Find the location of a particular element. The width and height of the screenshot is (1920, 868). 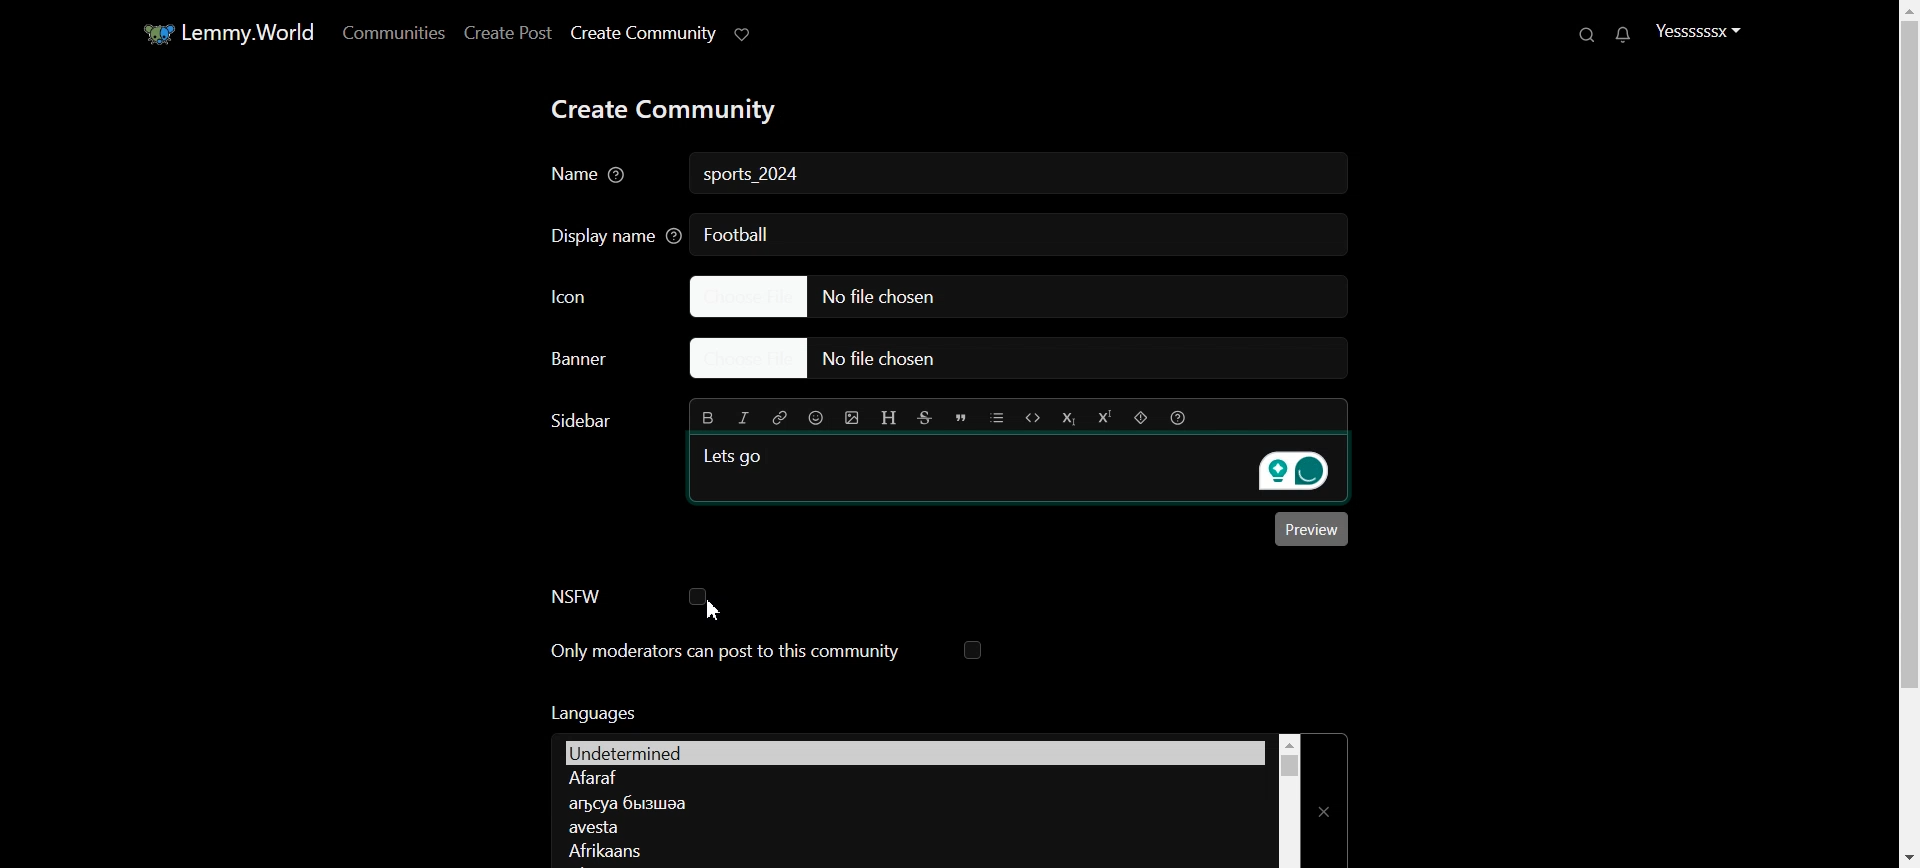

Language is located at coordinates (908, 849).